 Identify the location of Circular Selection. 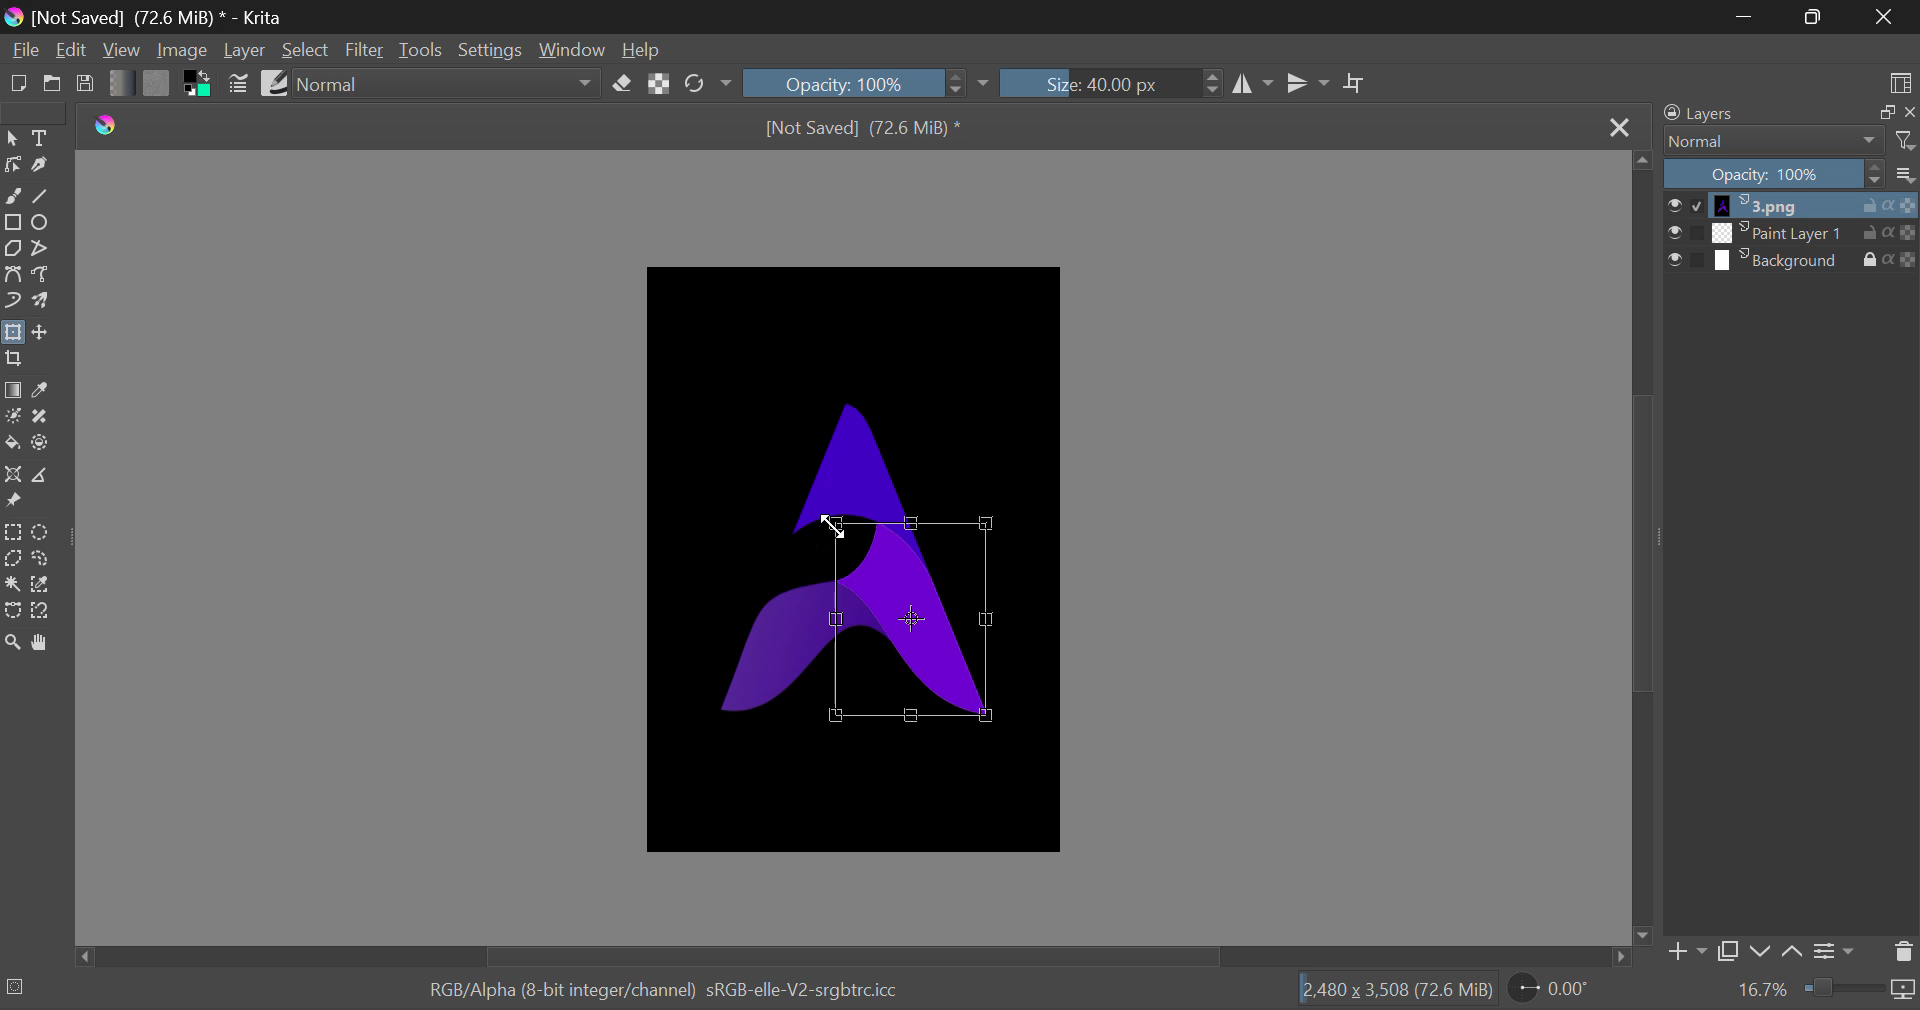
(42, 533).